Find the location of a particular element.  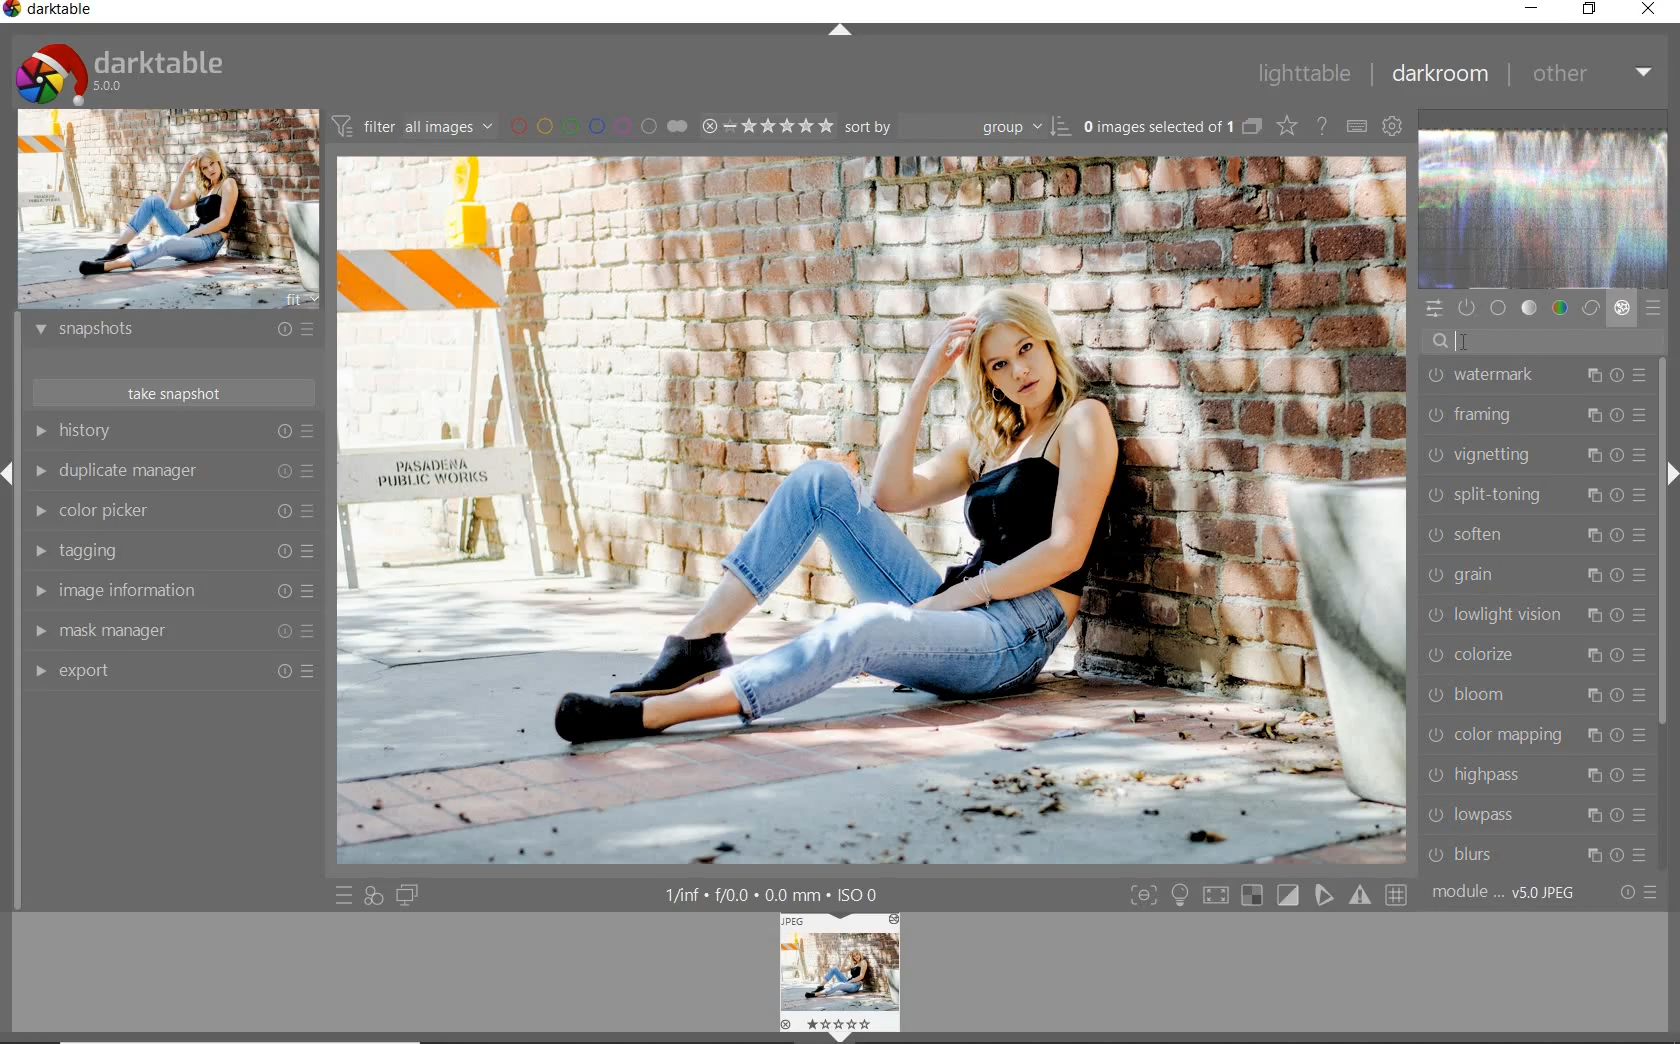

darkroom is located at coordinates (1440, 75).